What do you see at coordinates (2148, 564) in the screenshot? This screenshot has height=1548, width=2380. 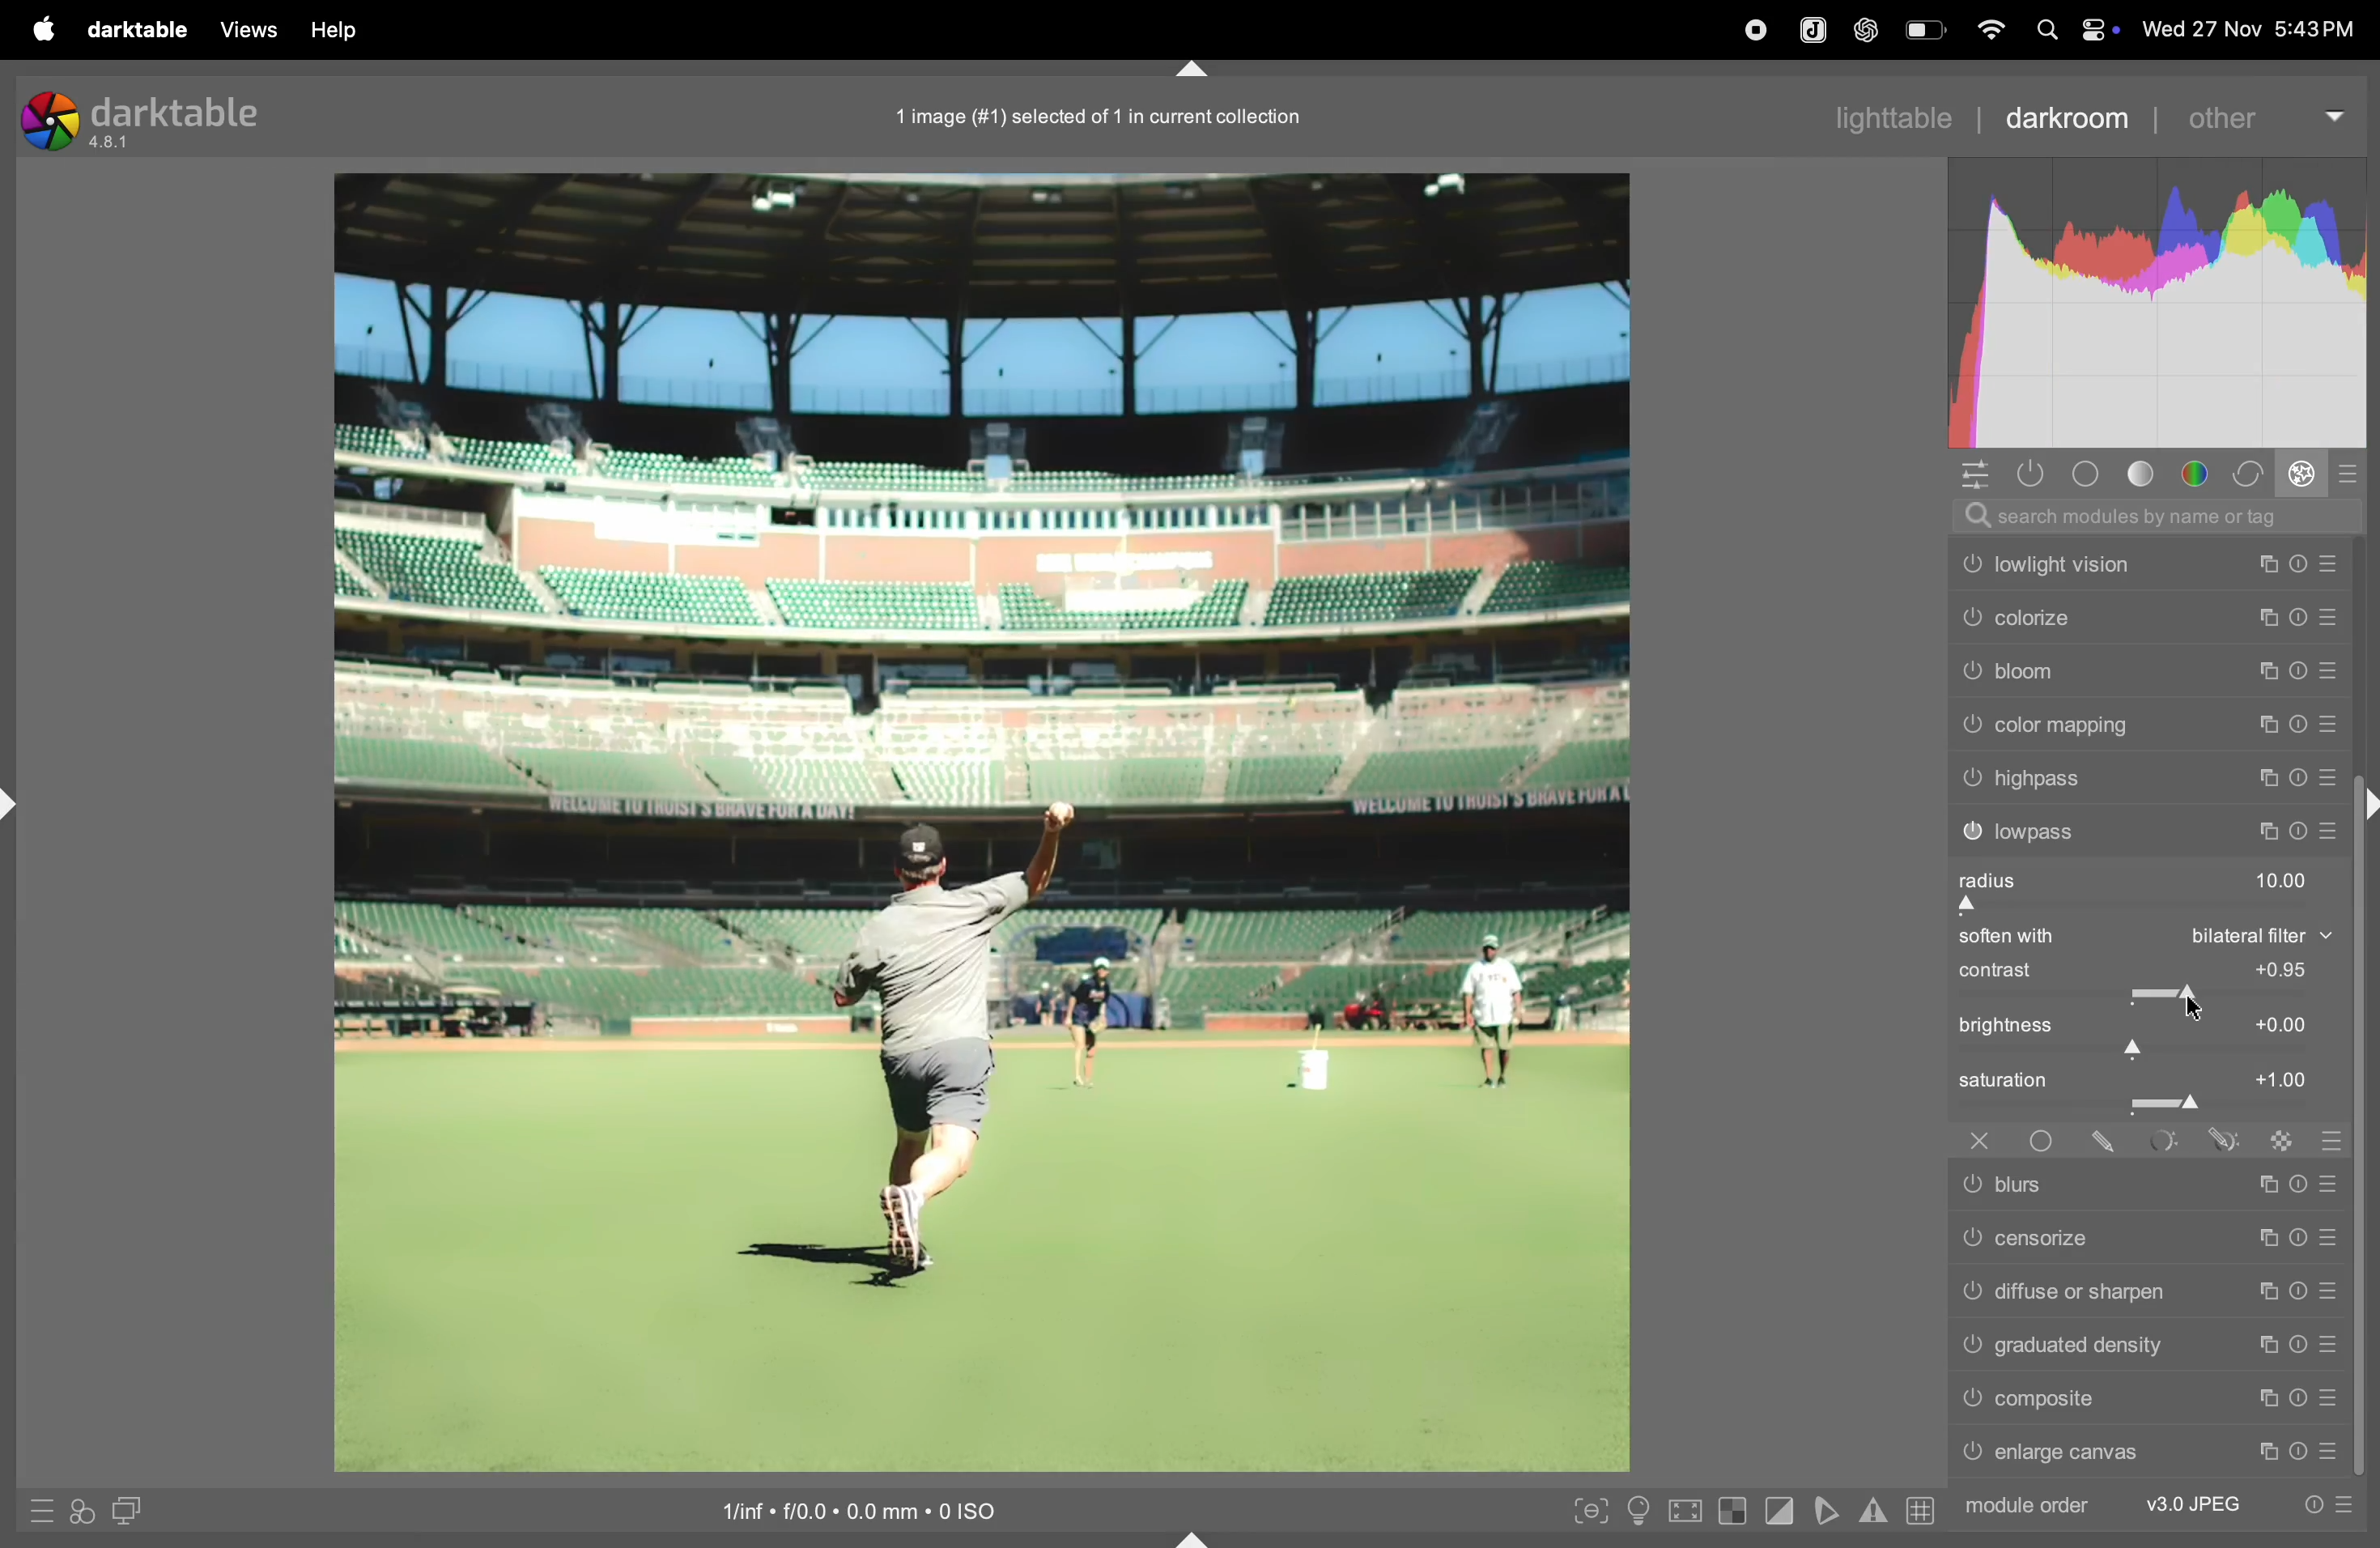 I see `low light vision` at bounding box center [2148, 564].